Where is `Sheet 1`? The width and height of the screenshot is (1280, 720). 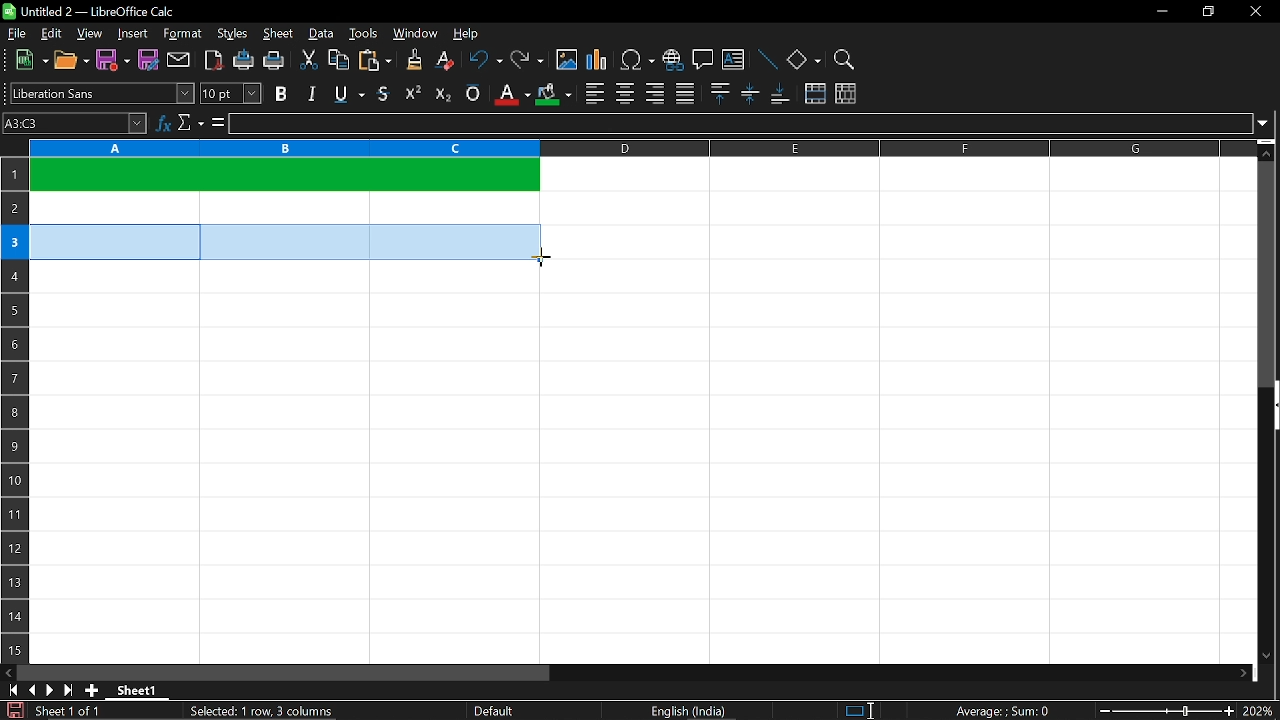 Sheet 1 is located at coordinates (137, 690).